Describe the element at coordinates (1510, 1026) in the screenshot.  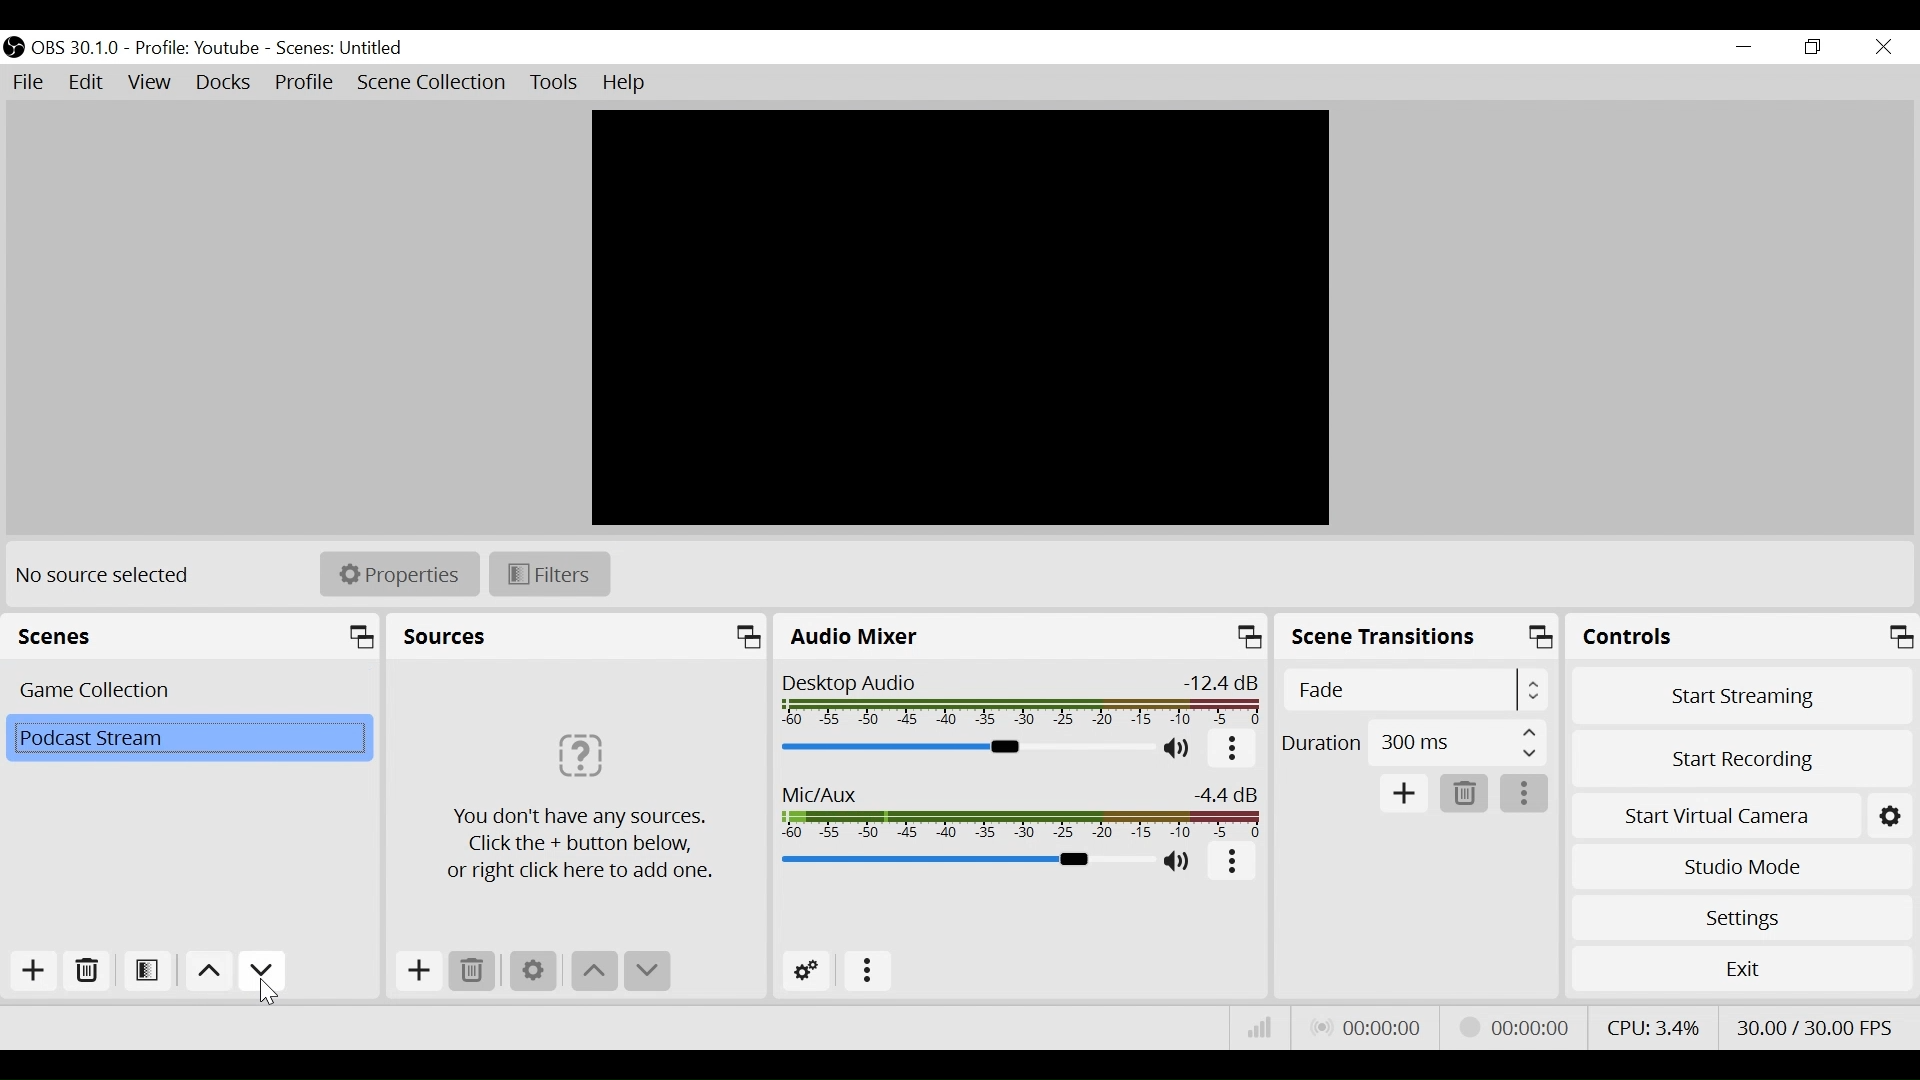
I see `Streaming Status` at that location.